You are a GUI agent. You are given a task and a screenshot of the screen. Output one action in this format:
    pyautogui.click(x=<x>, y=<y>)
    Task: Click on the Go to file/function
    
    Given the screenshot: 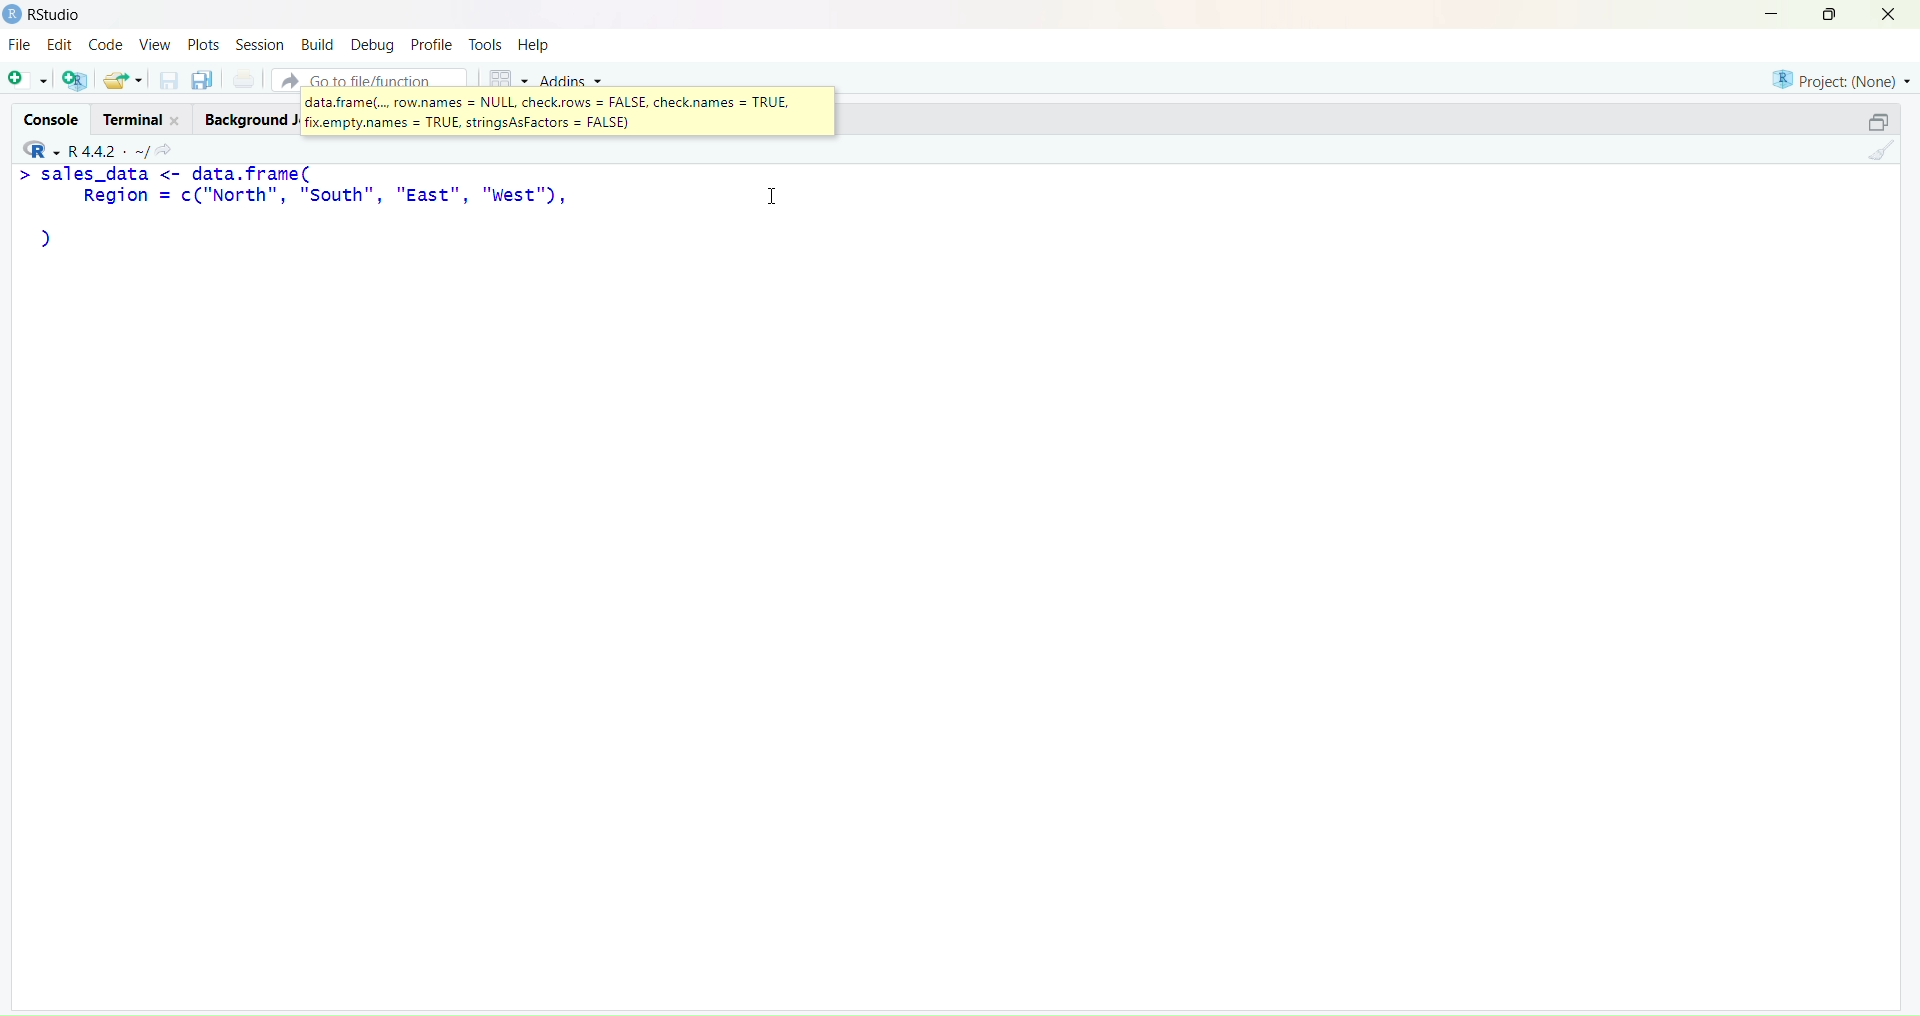 What is the action you would take?
    pyautogui.click(x=368, y=77)
    